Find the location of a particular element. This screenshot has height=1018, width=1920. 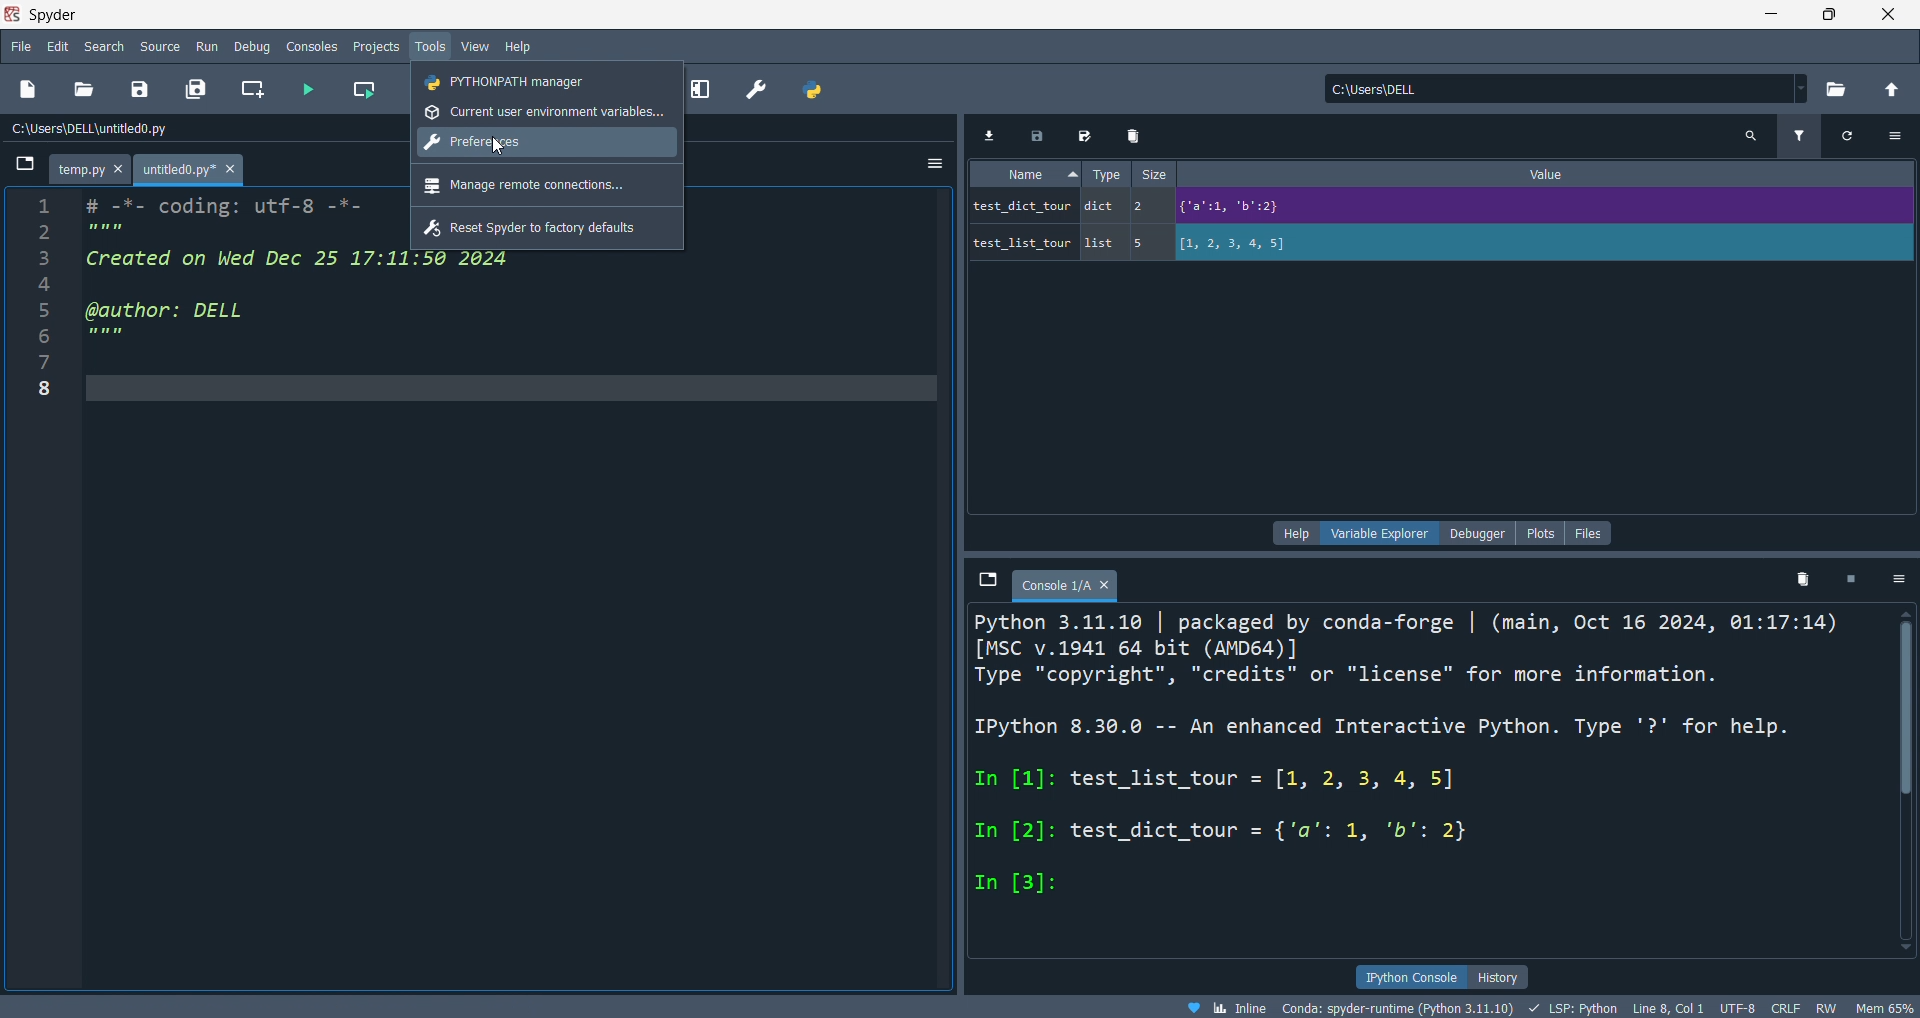

create cell is located at coordinates (254, 90).